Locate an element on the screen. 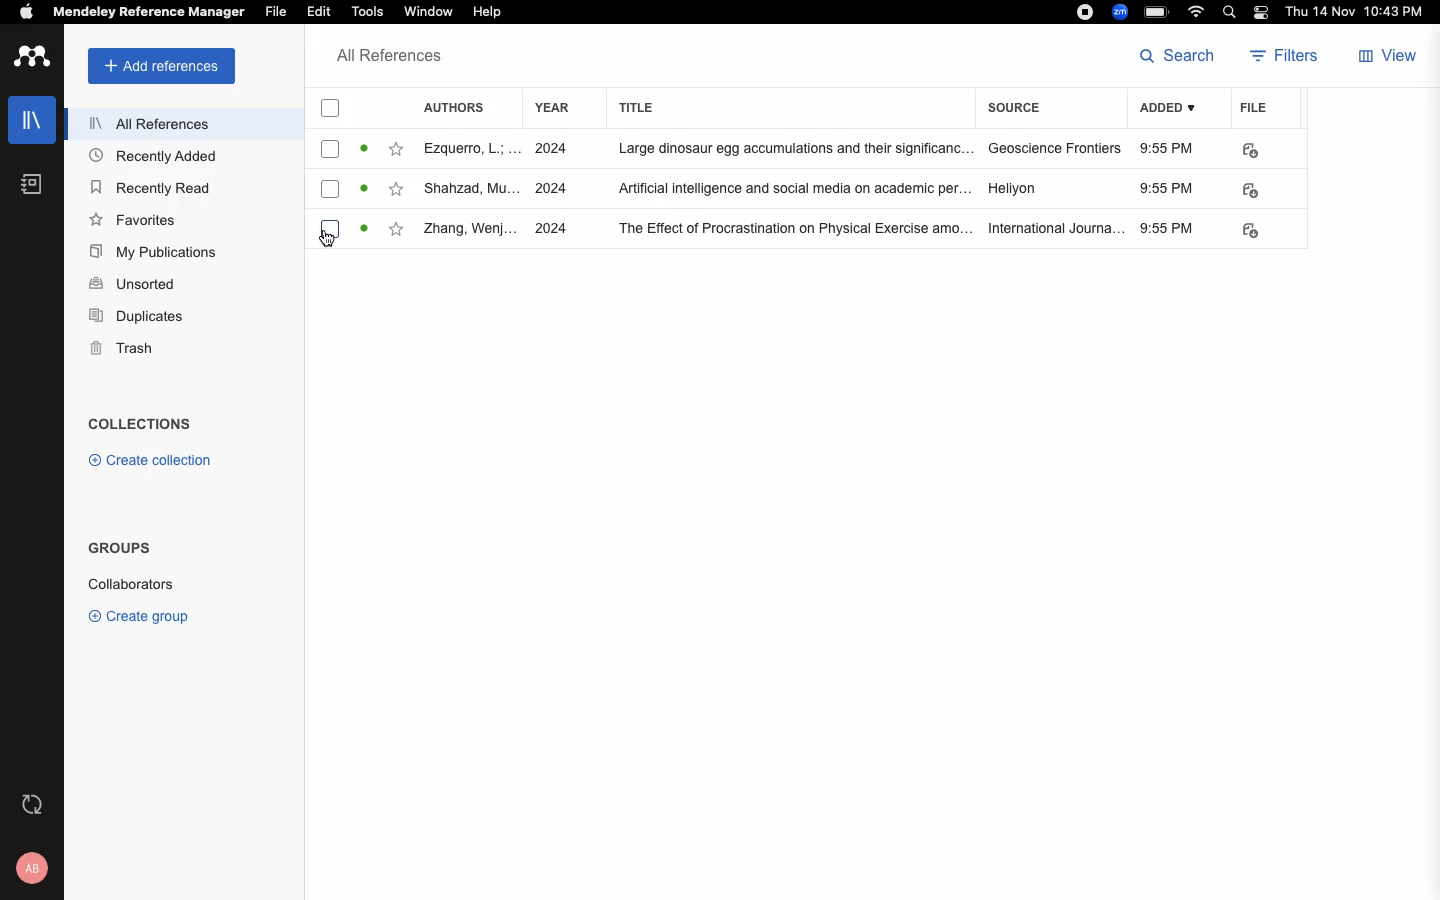  Notification is located at coordinates (1264, 12).